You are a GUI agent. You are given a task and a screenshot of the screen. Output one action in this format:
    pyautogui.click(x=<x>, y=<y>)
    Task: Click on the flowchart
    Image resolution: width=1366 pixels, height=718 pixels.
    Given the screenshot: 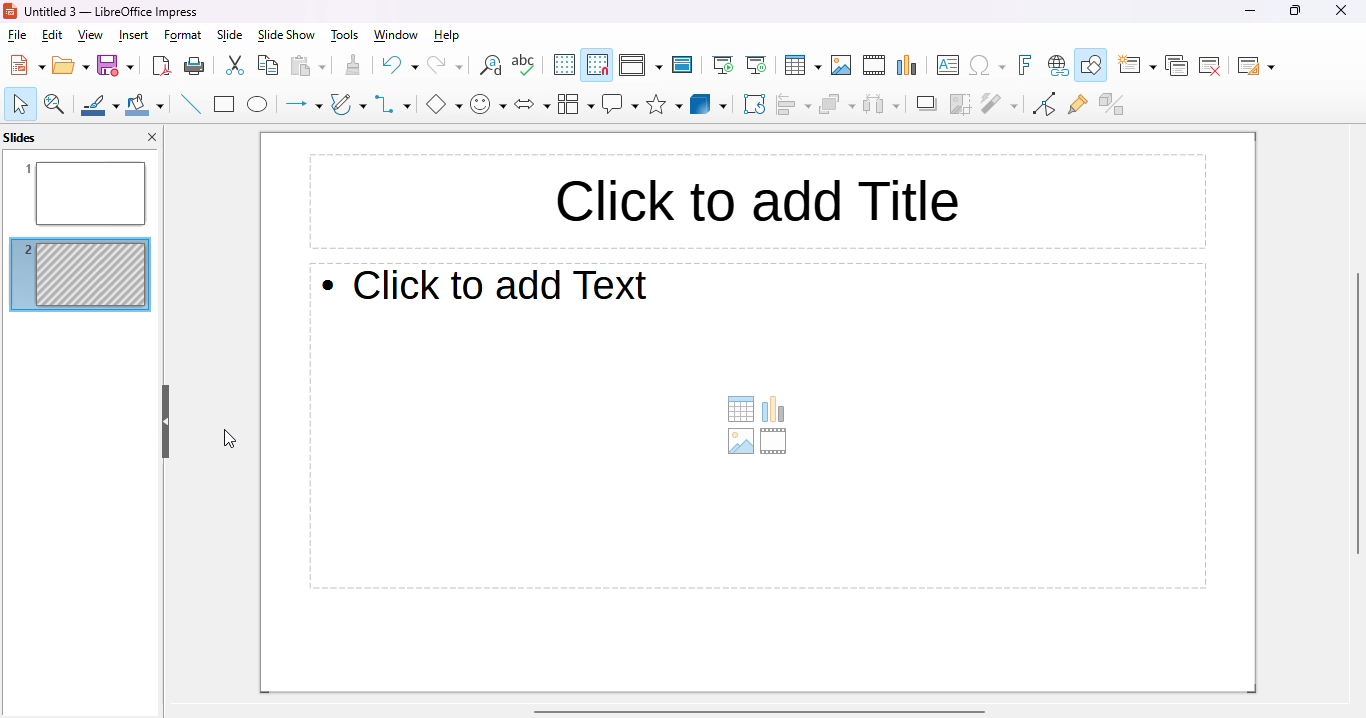 What is the action you would take?
    pyautogui.click(x=576, y=105)
    